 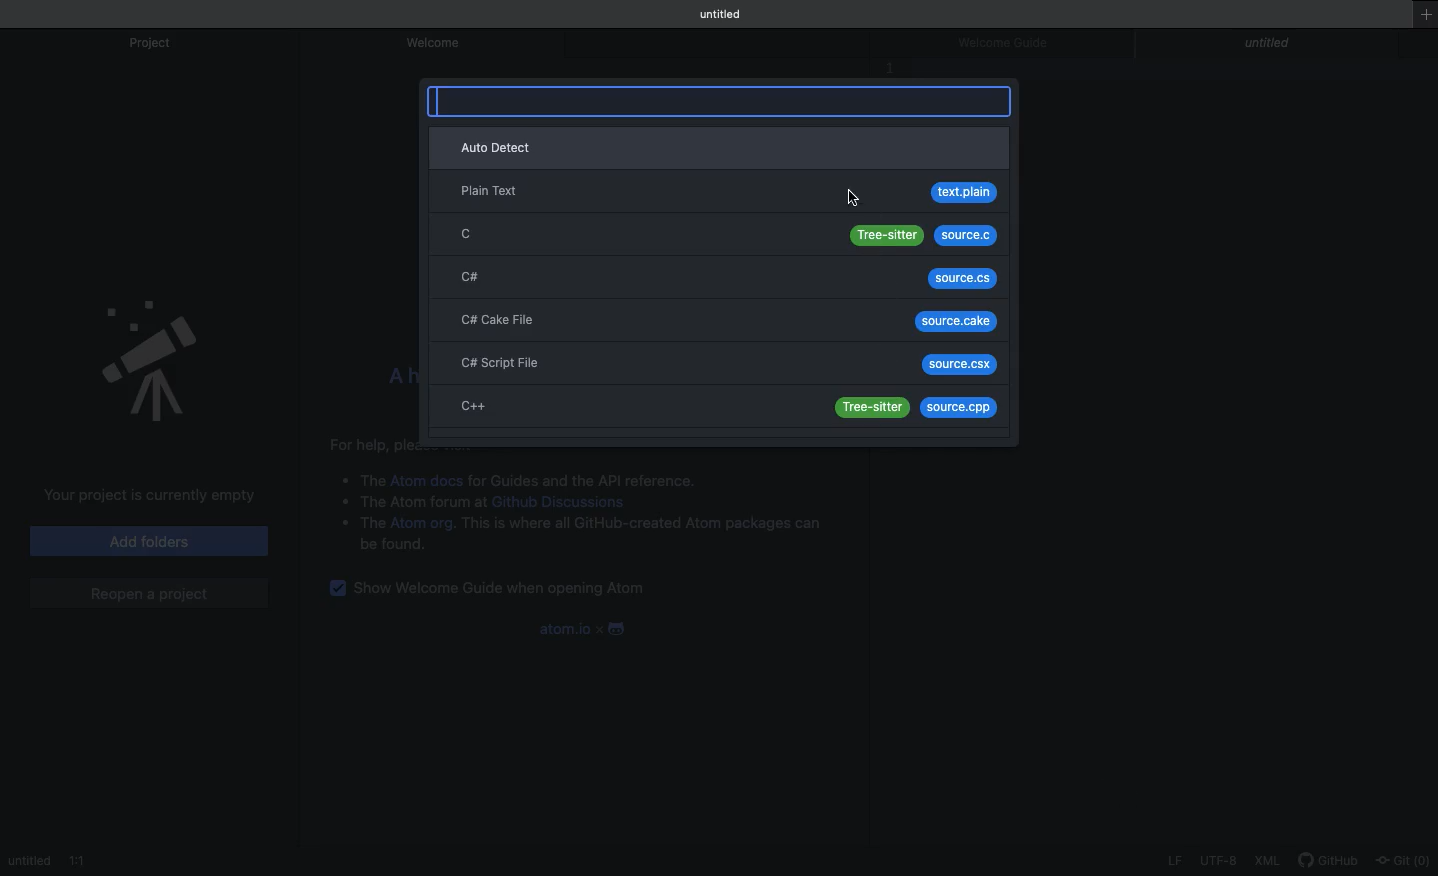 What do you see at coordinates (572, 503) in the screenshot?
I see `Github Discussion Link` at bounding box center [572, 503].